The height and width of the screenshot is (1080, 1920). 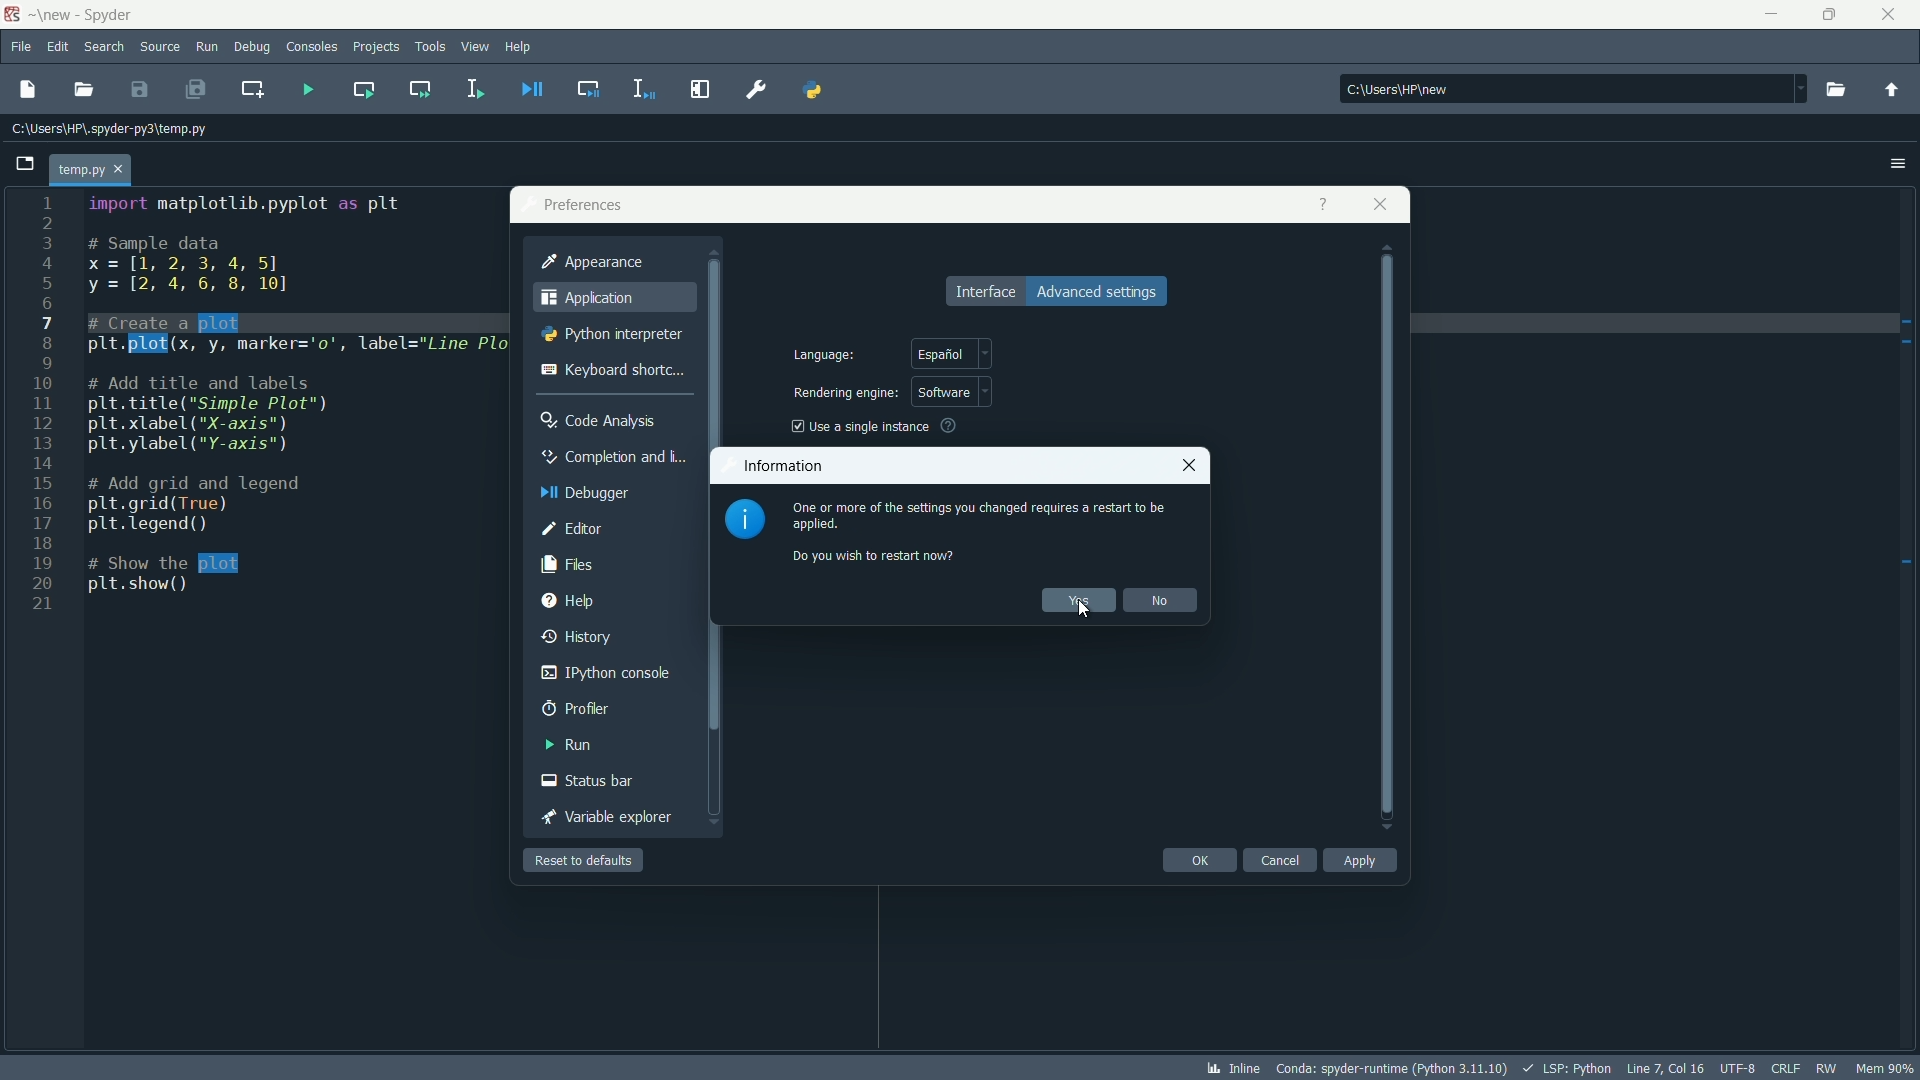 What do you see at coordinates (85, 90) in the screenshot?
I see `open file` at bounding box center [85, 90].